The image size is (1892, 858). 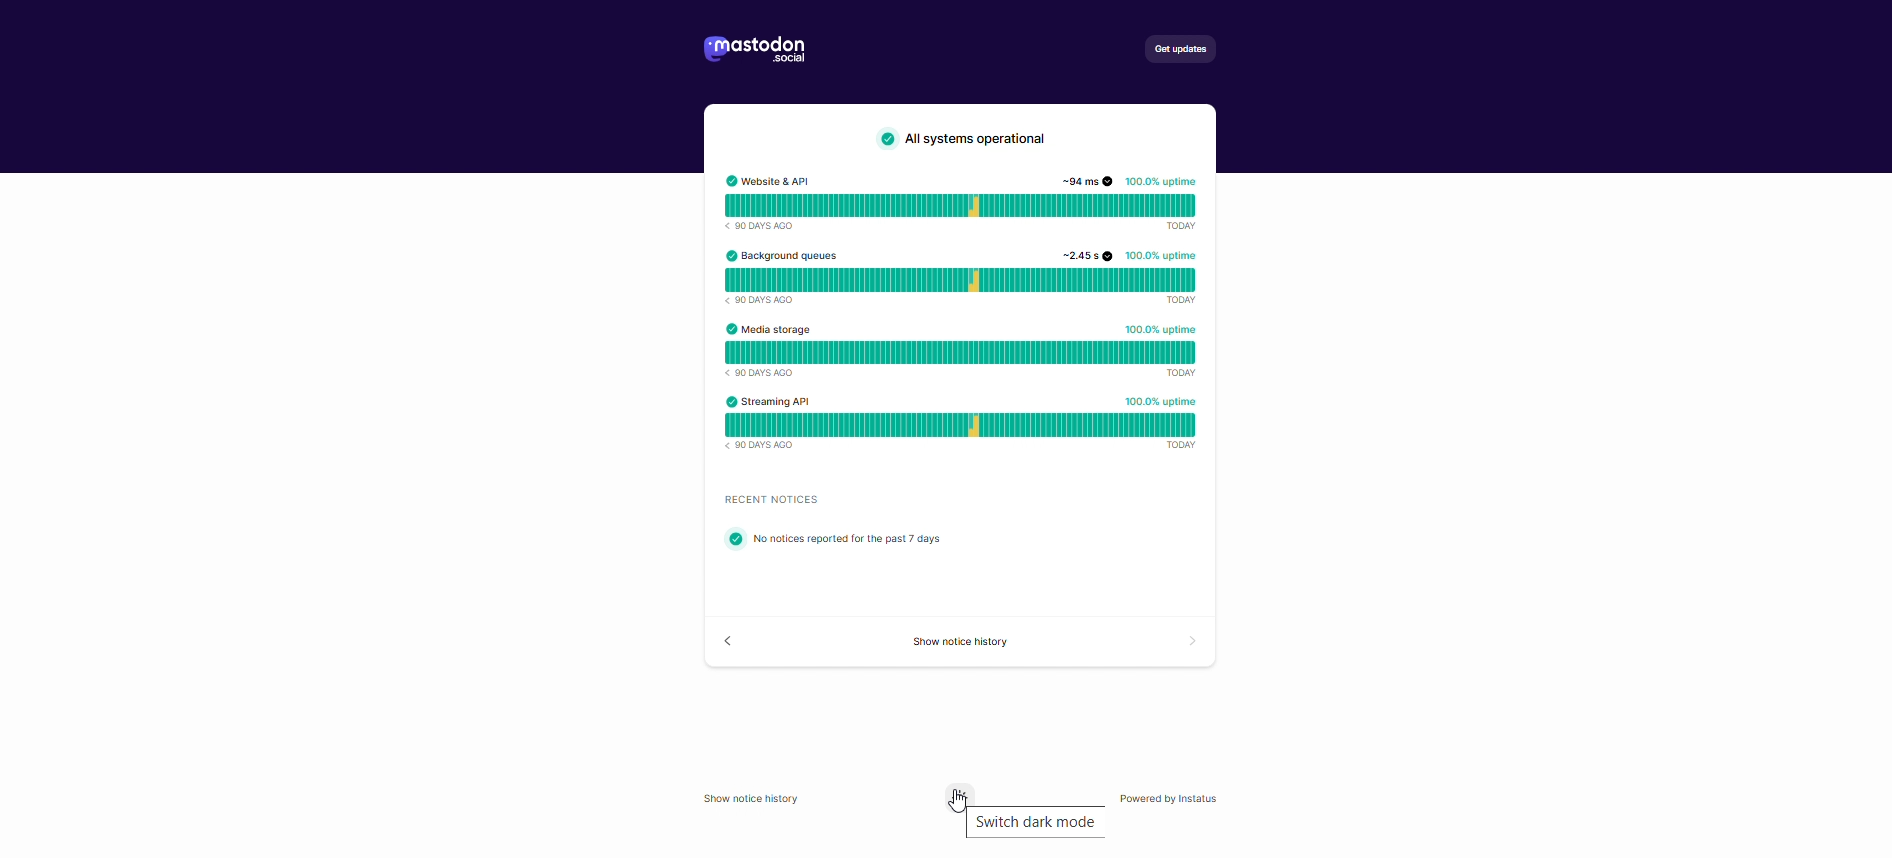 What do you see at coordinates (1176, 798) in the screenshot?
I see `powered by instatus` at bounding box center [1176, 798].